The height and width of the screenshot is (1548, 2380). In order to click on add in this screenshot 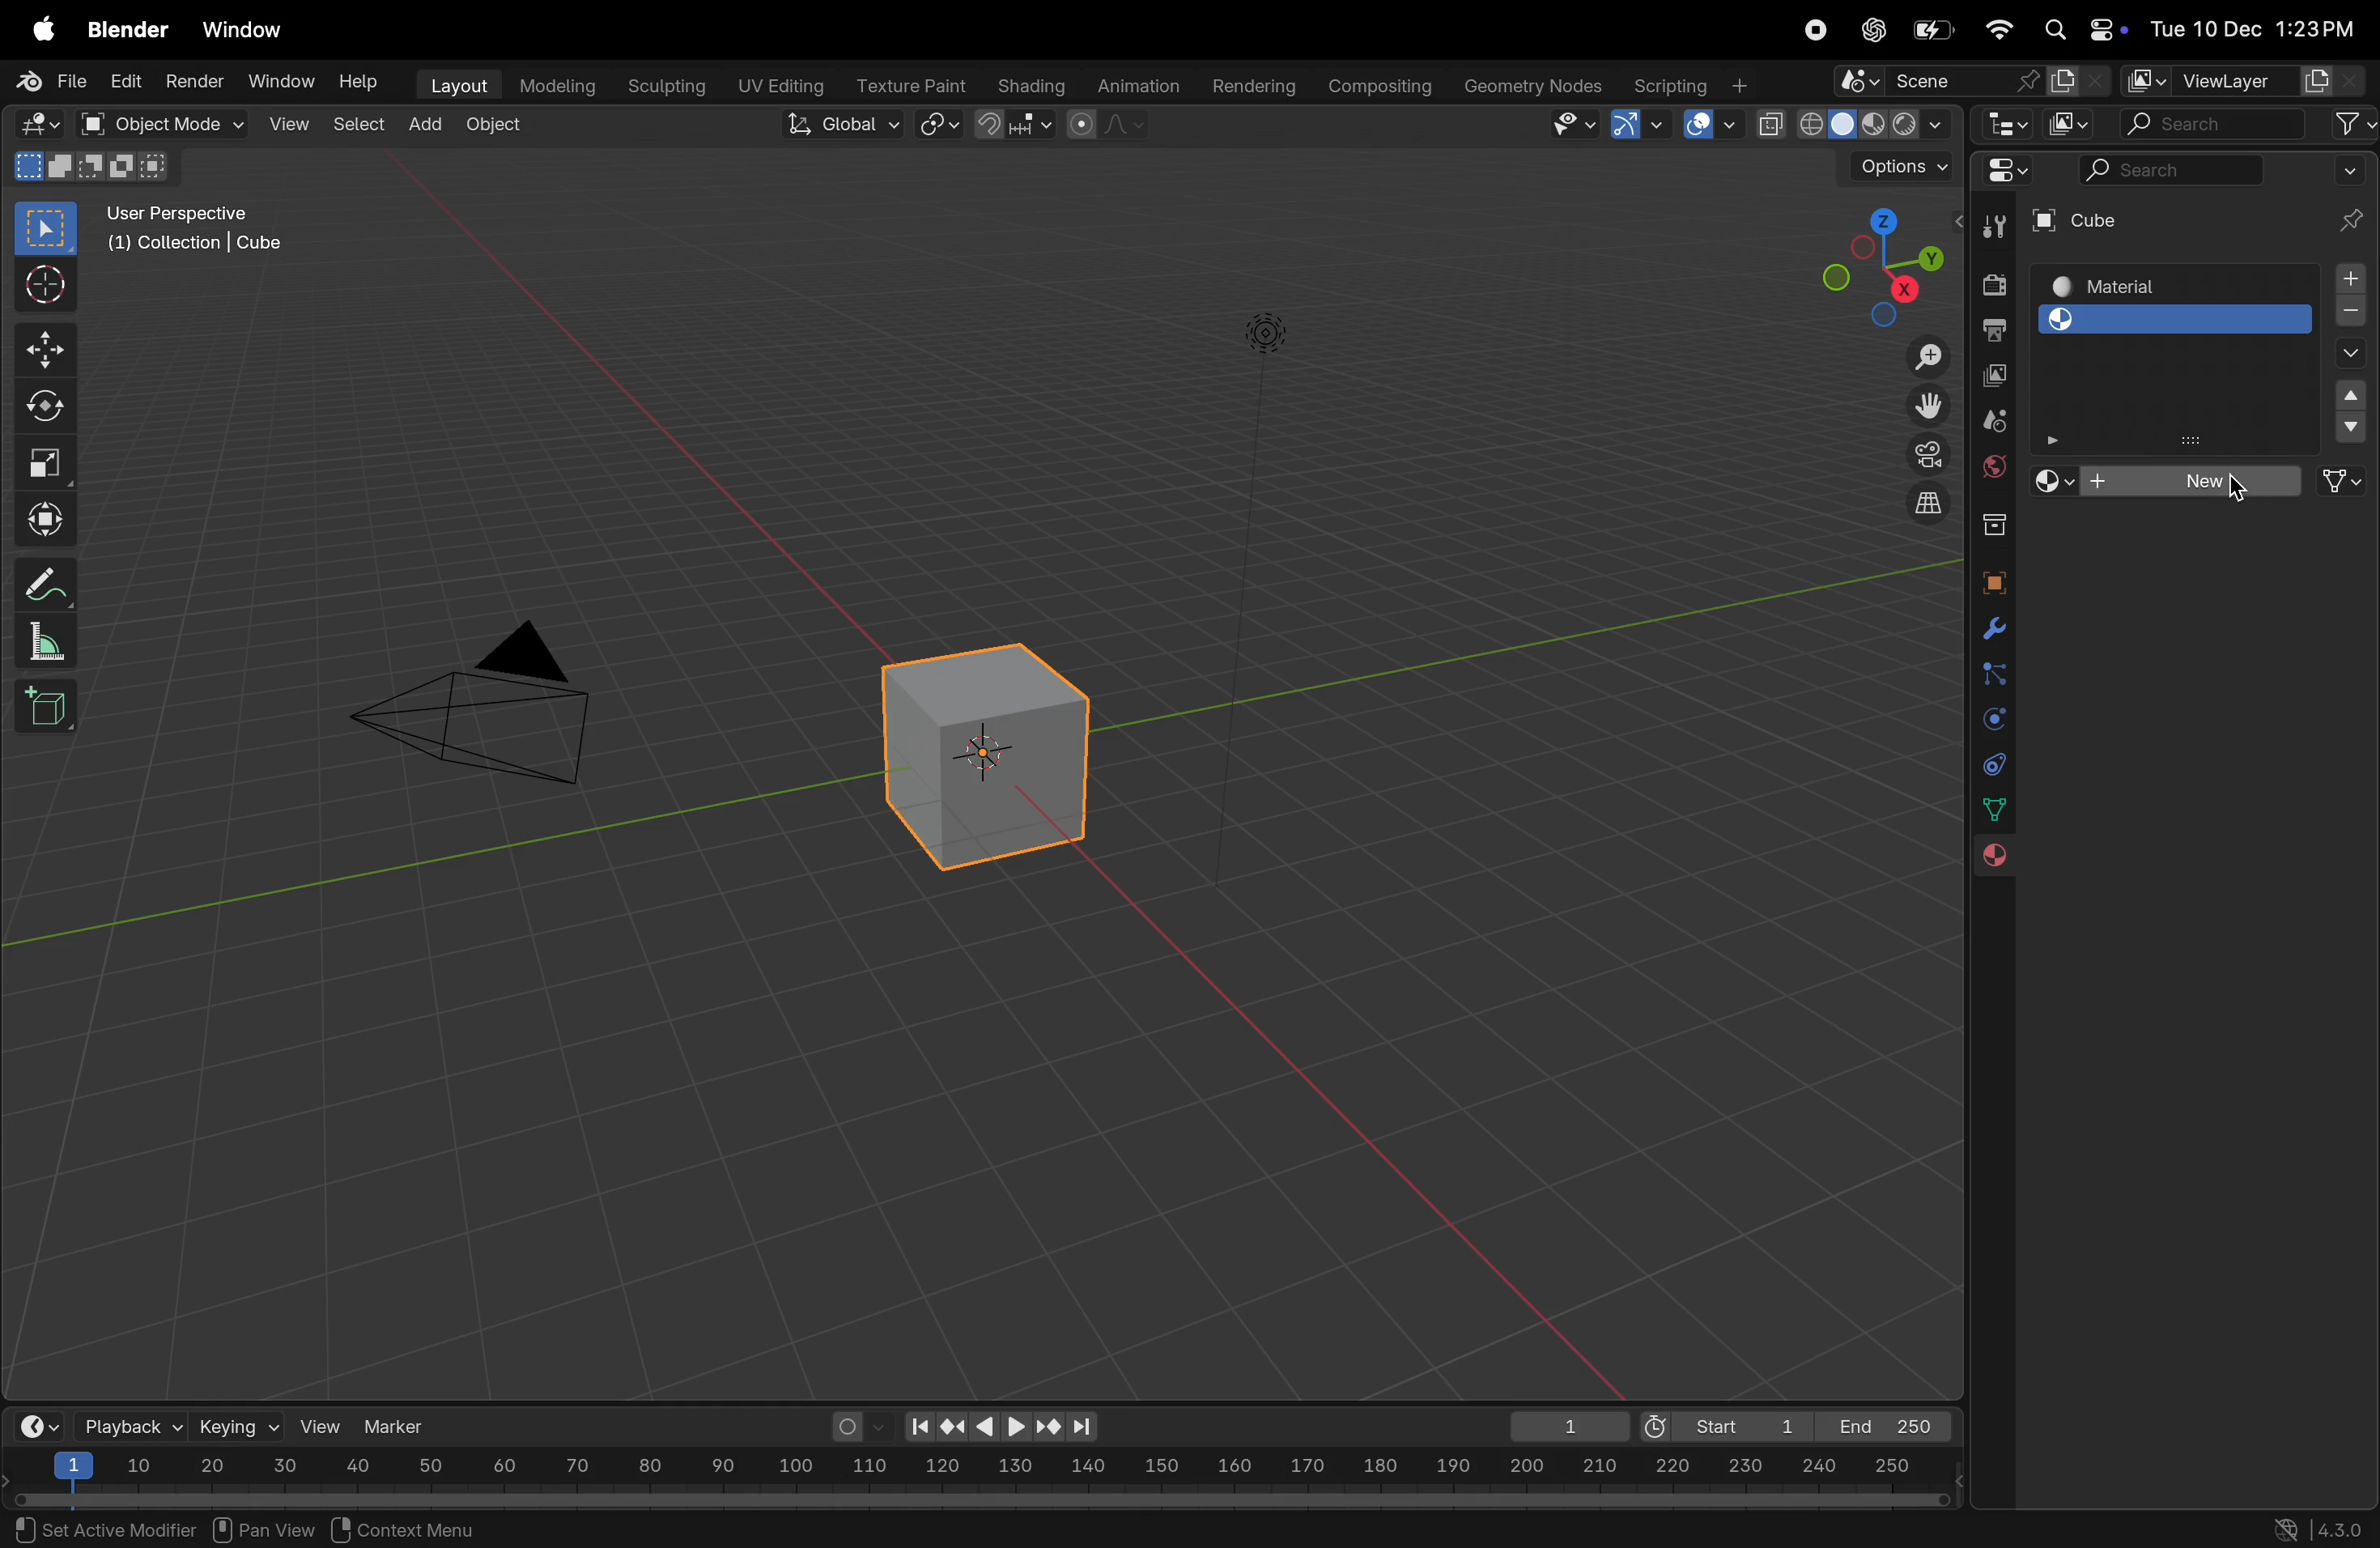, I will do `click(427, 119)`.